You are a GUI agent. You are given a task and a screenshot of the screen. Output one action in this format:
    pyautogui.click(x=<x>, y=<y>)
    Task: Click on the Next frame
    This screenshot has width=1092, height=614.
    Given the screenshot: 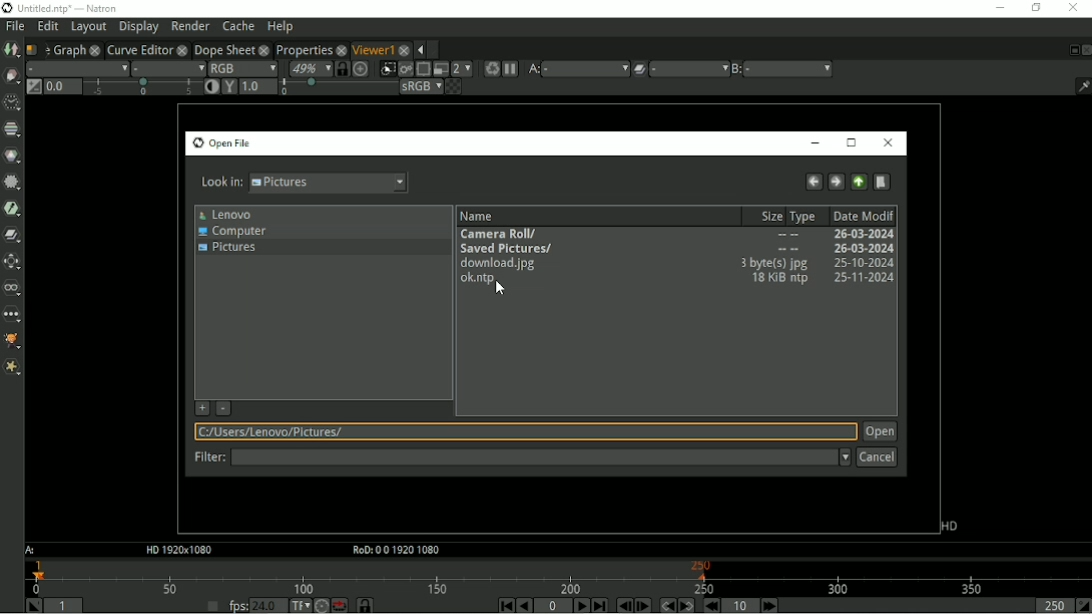 What is the action you would take?
    pyautogui.click(x=643, y=605)
    